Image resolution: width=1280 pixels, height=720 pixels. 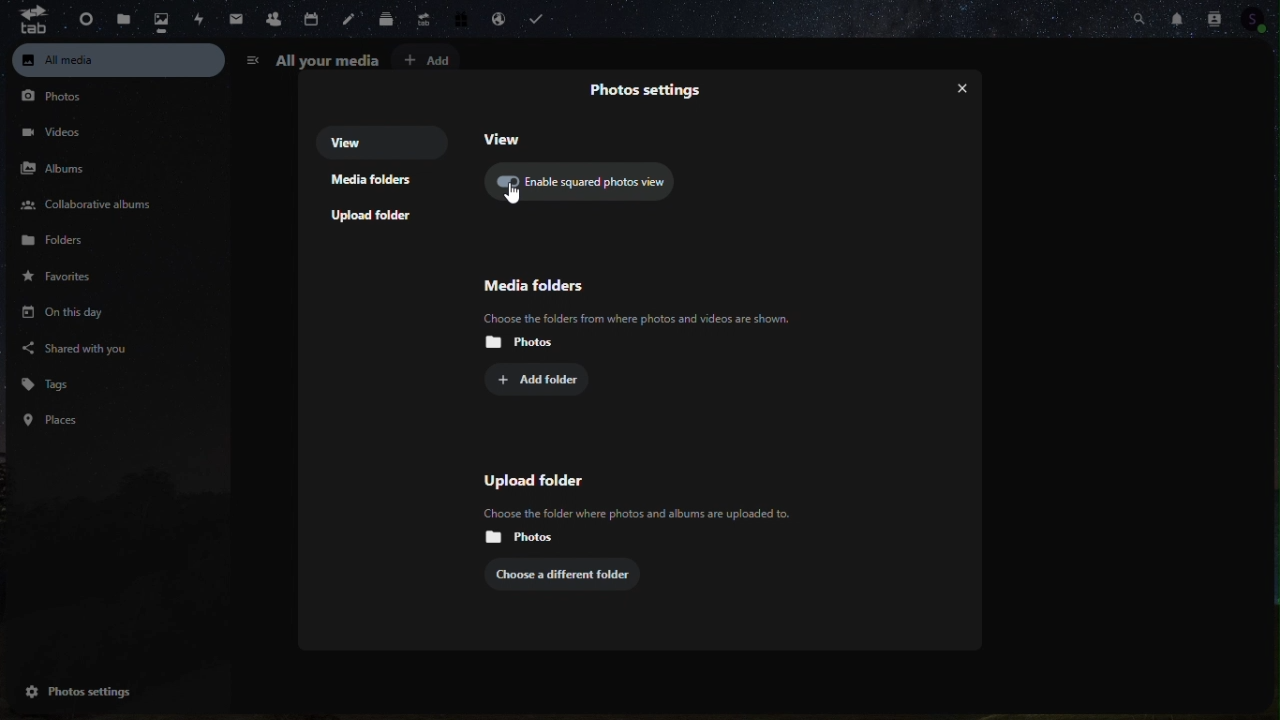 I want to click on search bar, so click(x=1143, y=19).